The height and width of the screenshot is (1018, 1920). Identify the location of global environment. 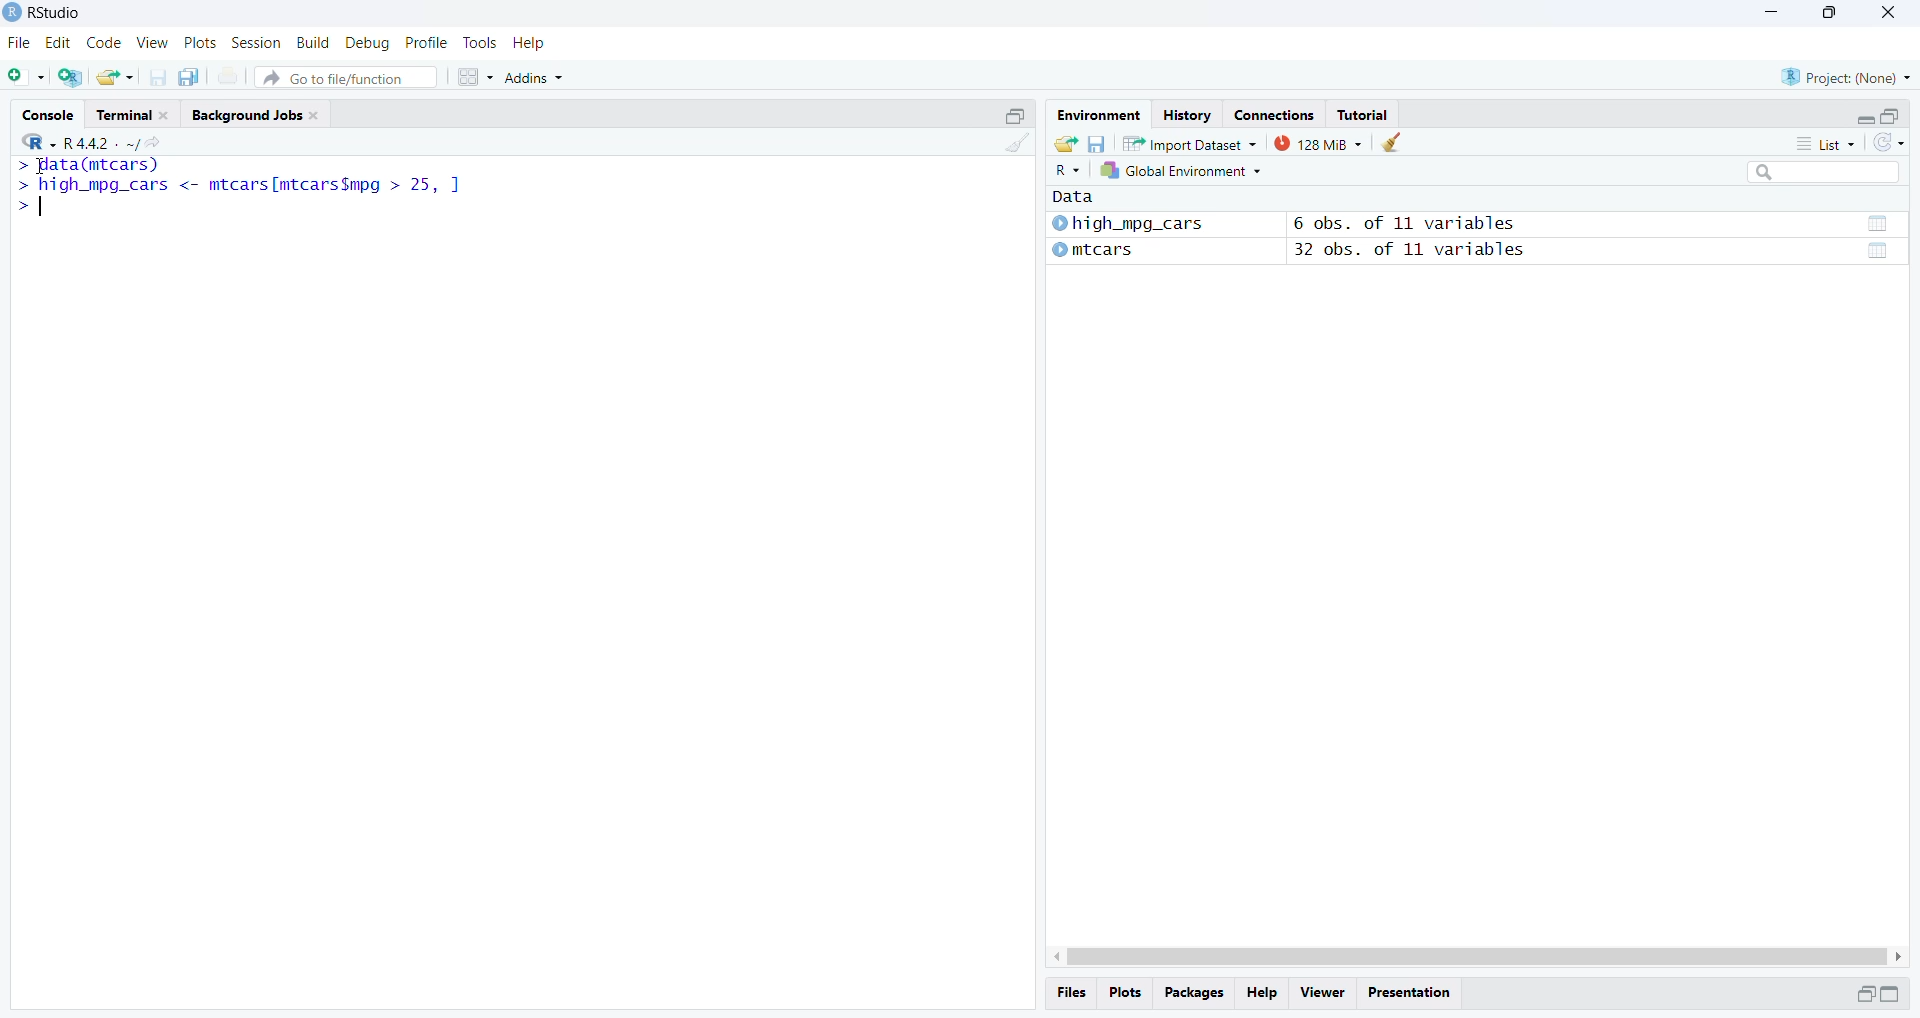
(1177, 171).